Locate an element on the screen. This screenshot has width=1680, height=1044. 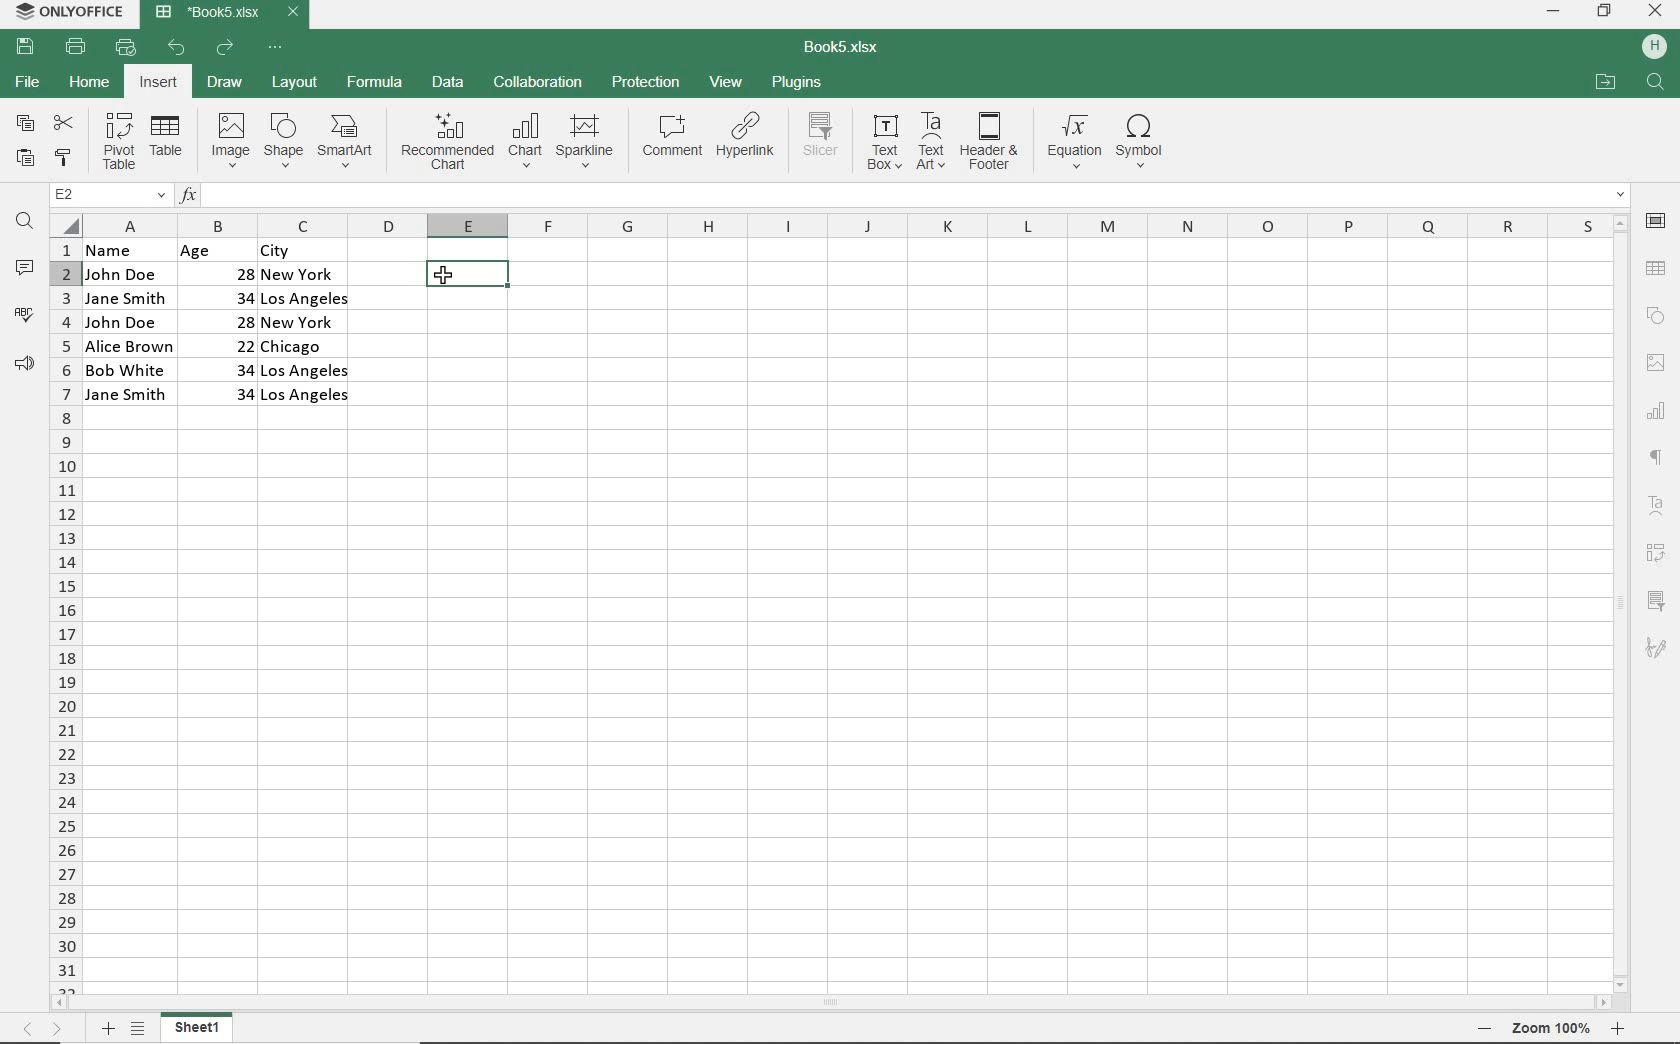
INSERT is located at coordinates (158, 82).